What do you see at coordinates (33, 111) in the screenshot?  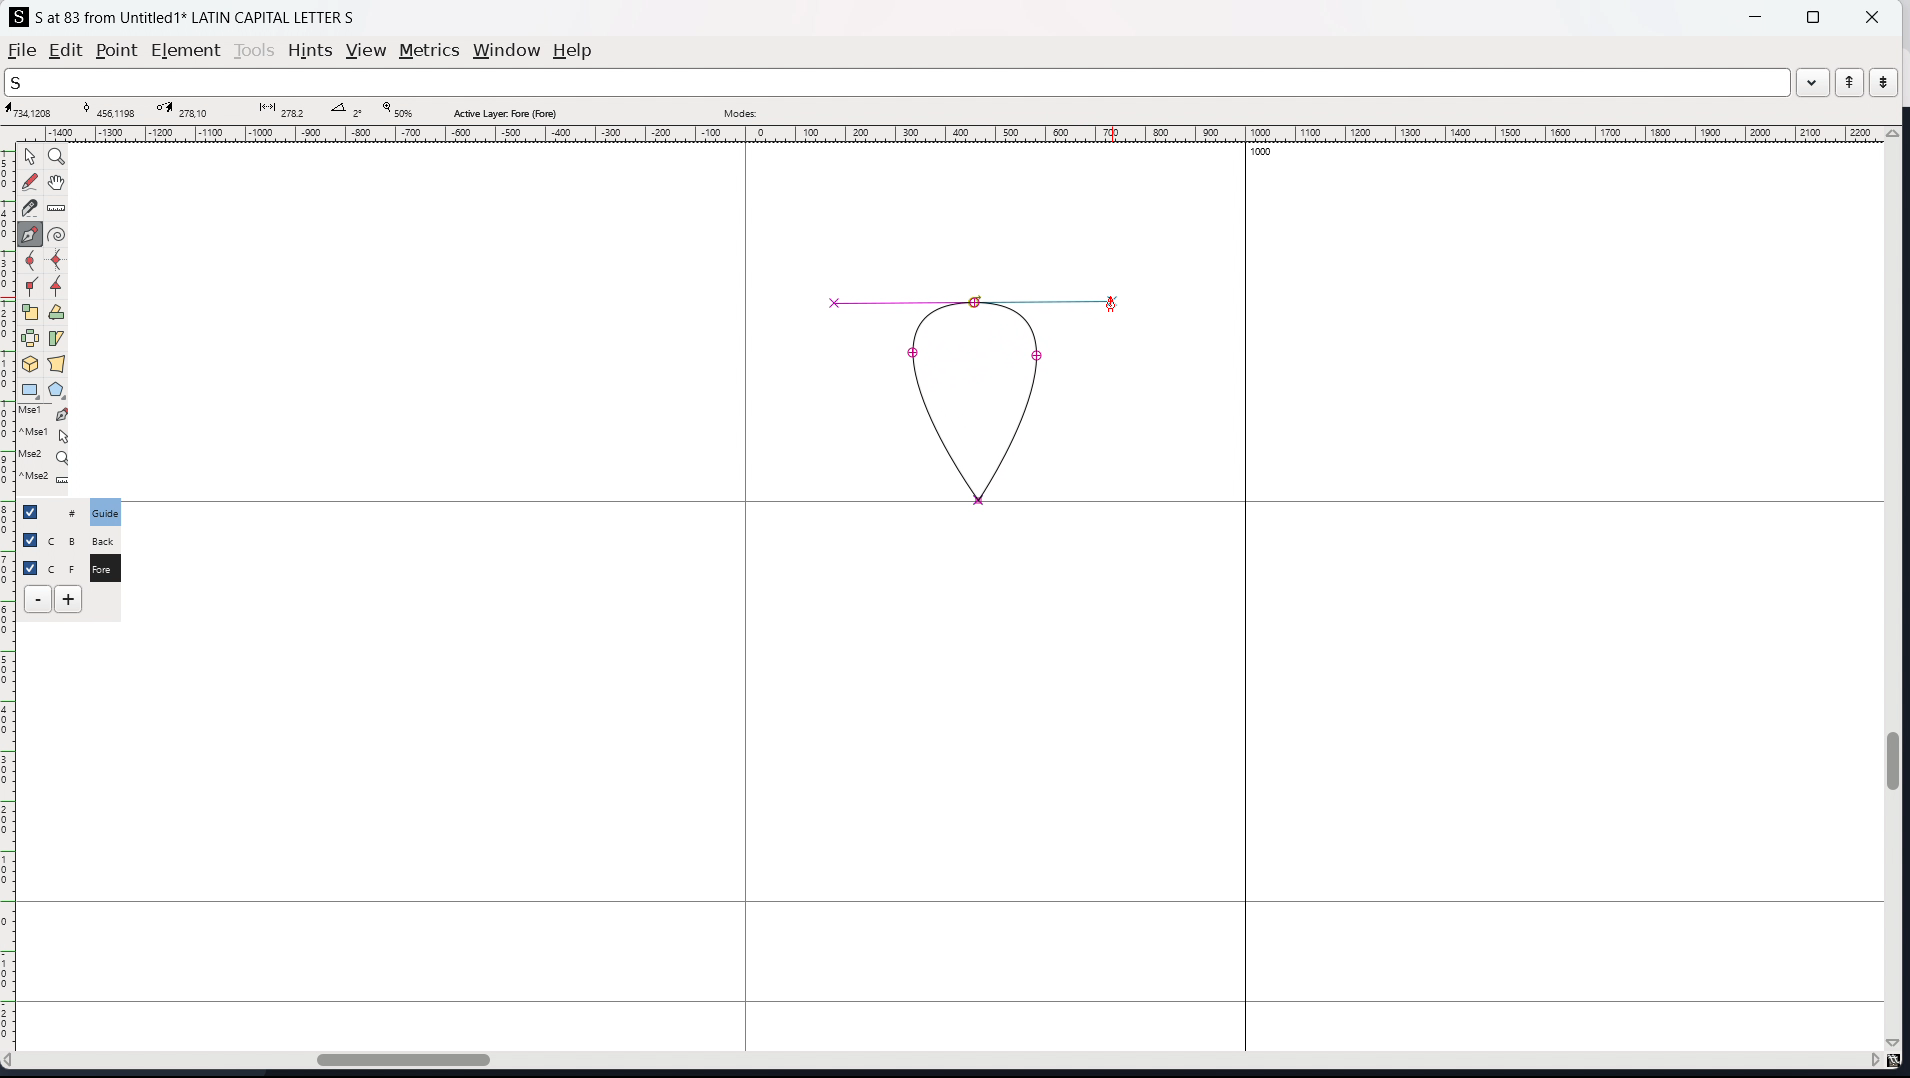 I see `cursor coordinate` at bounding box center [33, 111].